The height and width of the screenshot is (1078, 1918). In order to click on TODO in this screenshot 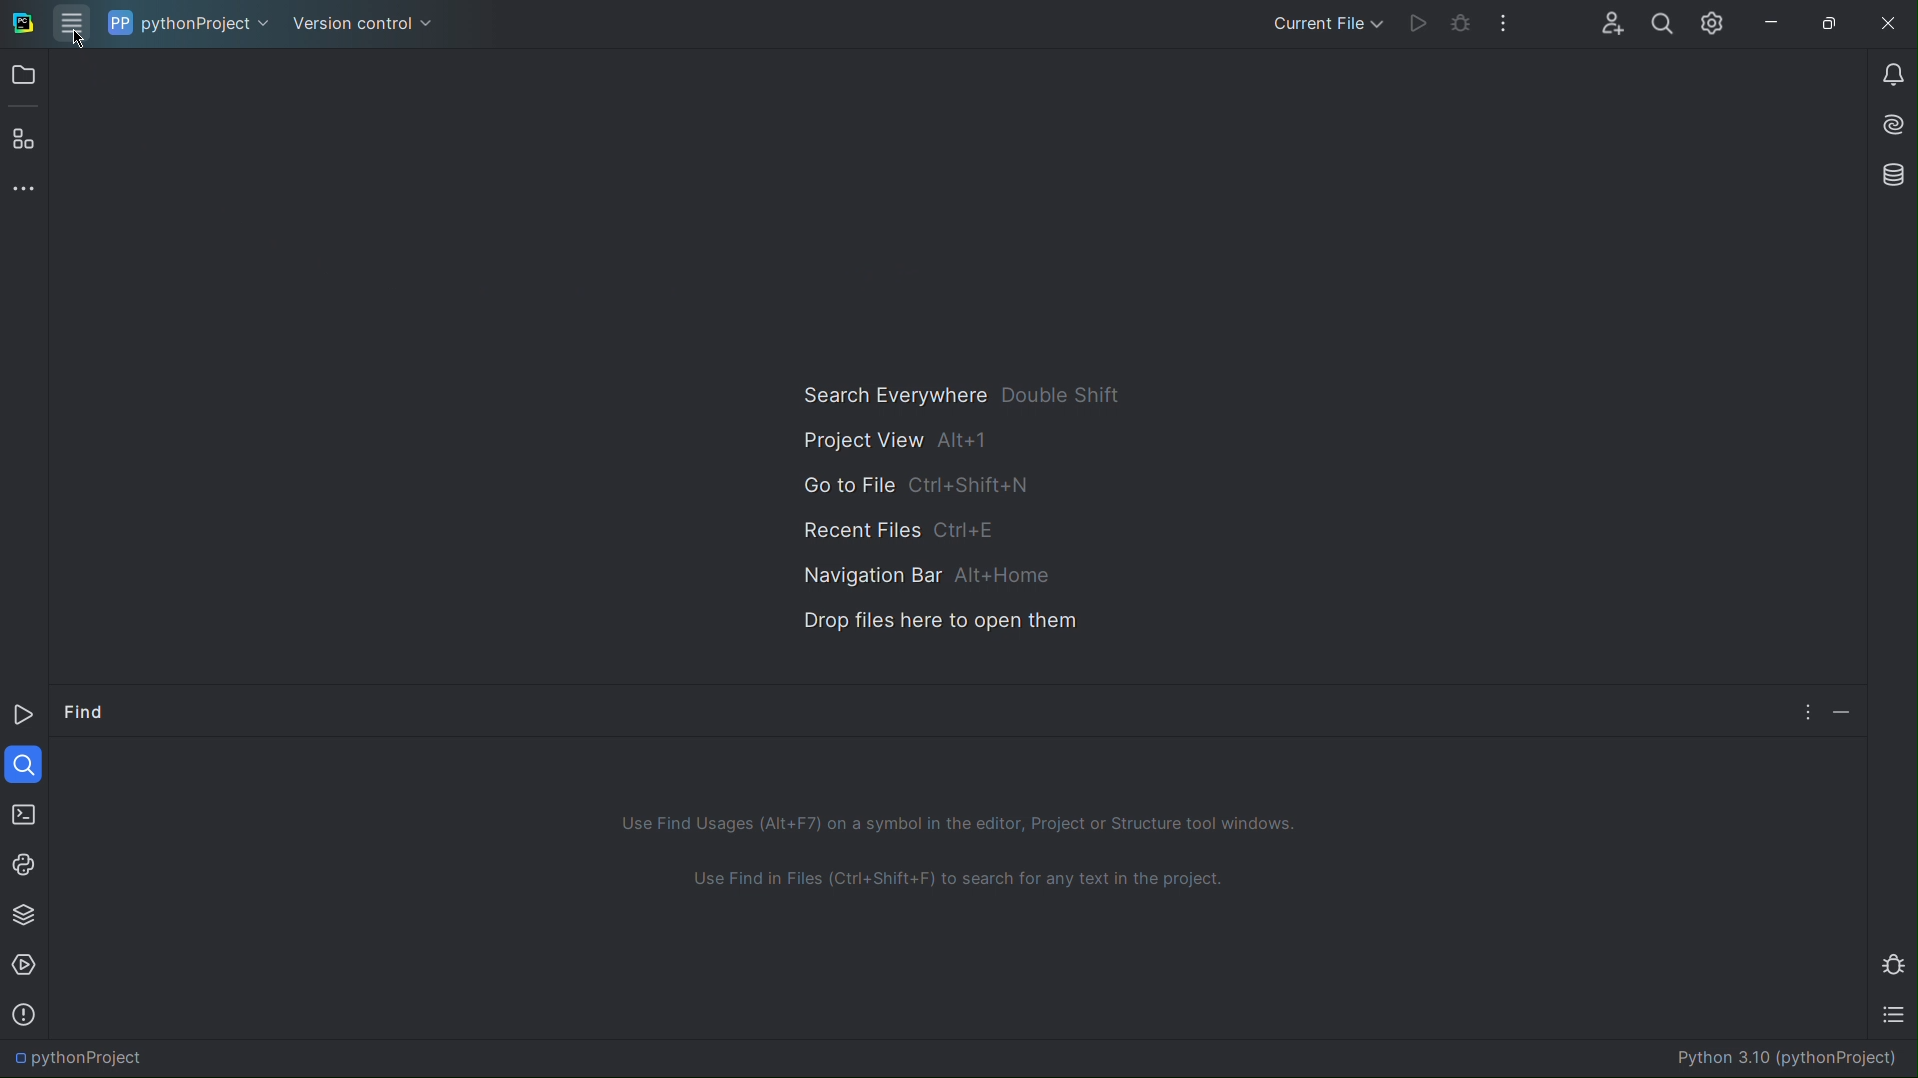, I will do `click(1898, 1018)`.